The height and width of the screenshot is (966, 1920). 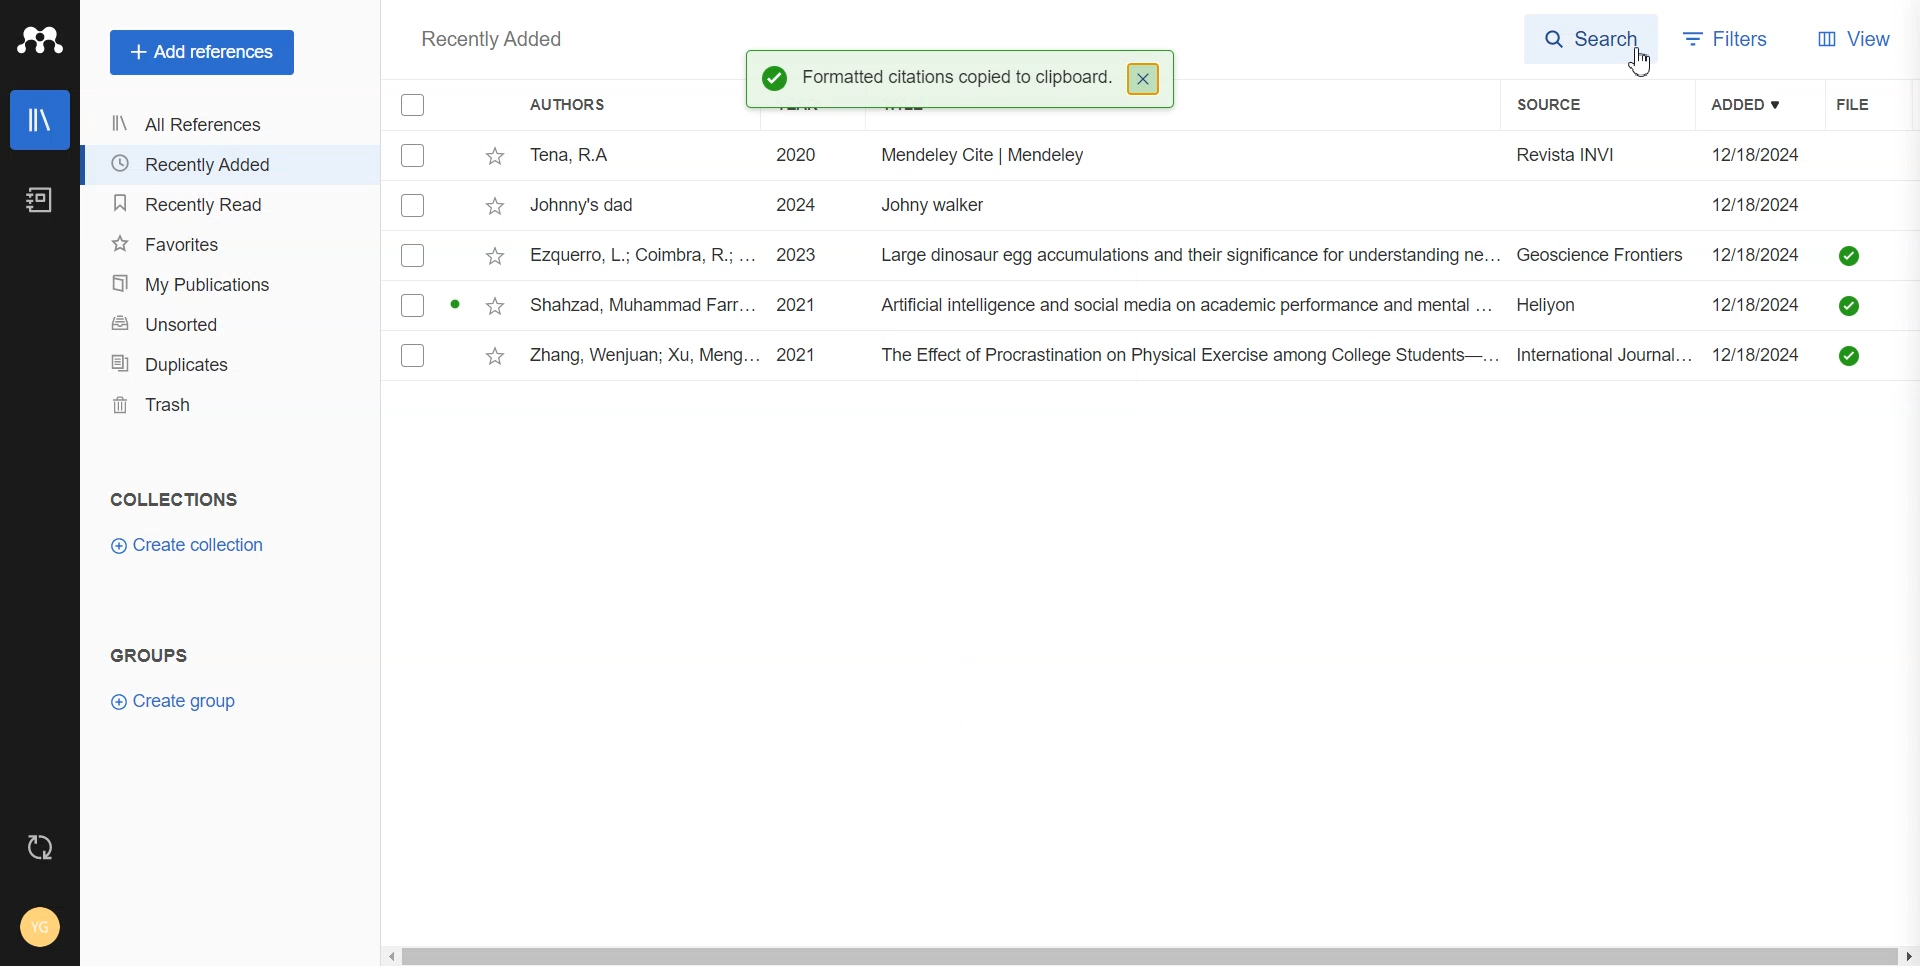 I want to click on saved, so click(x=1848, y=355).